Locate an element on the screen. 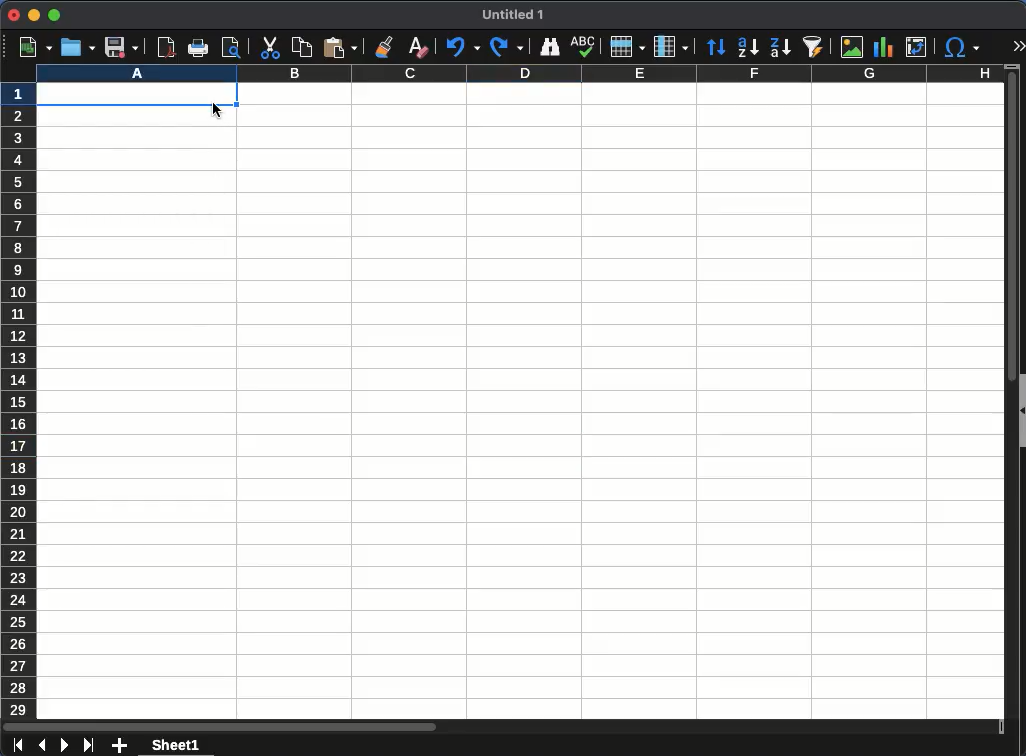 This screenshot has height=756, width=1026. clear formatting is located at coordinates (417, 45).